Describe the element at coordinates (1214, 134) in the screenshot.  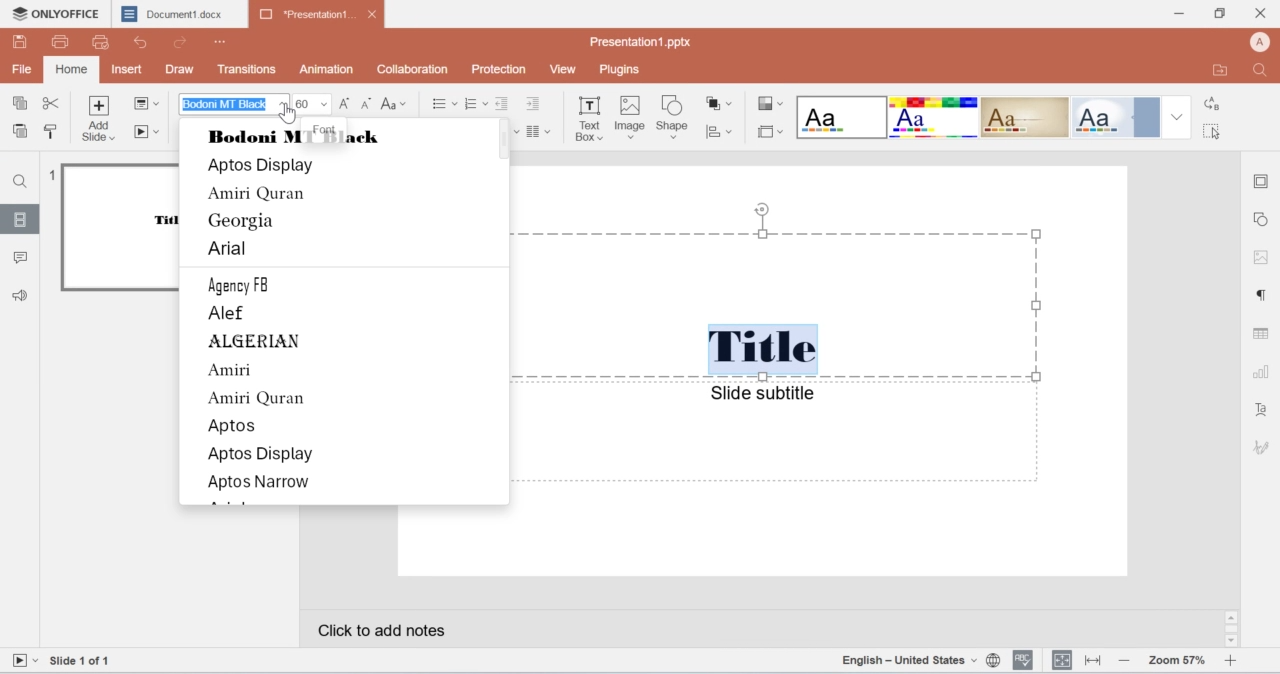
I see `cursor` at that location.